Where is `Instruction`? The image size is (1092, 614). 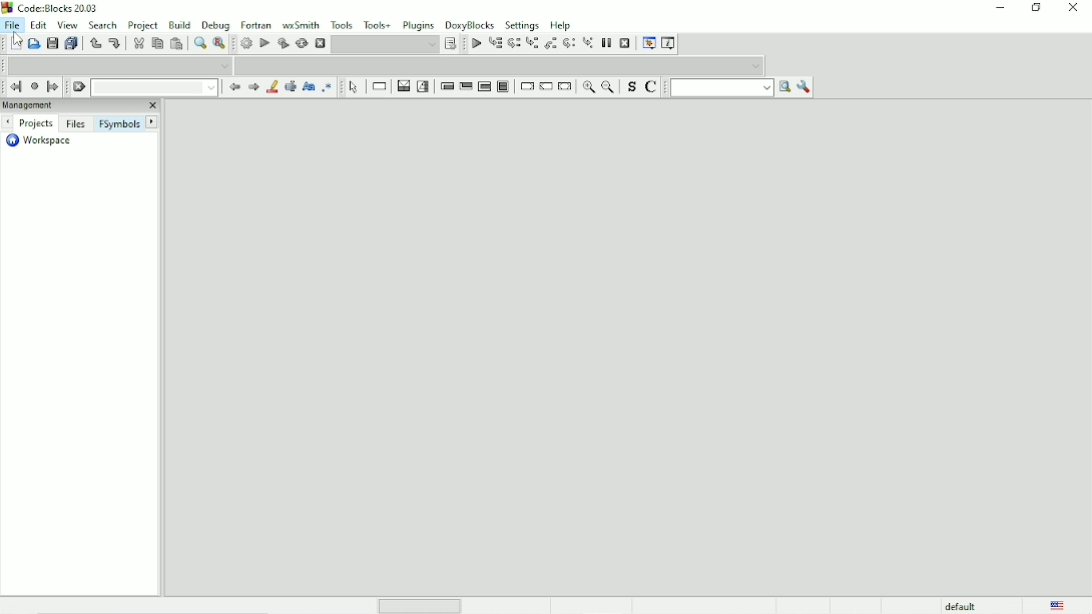 Instruction is located at coordinates (381, 86).